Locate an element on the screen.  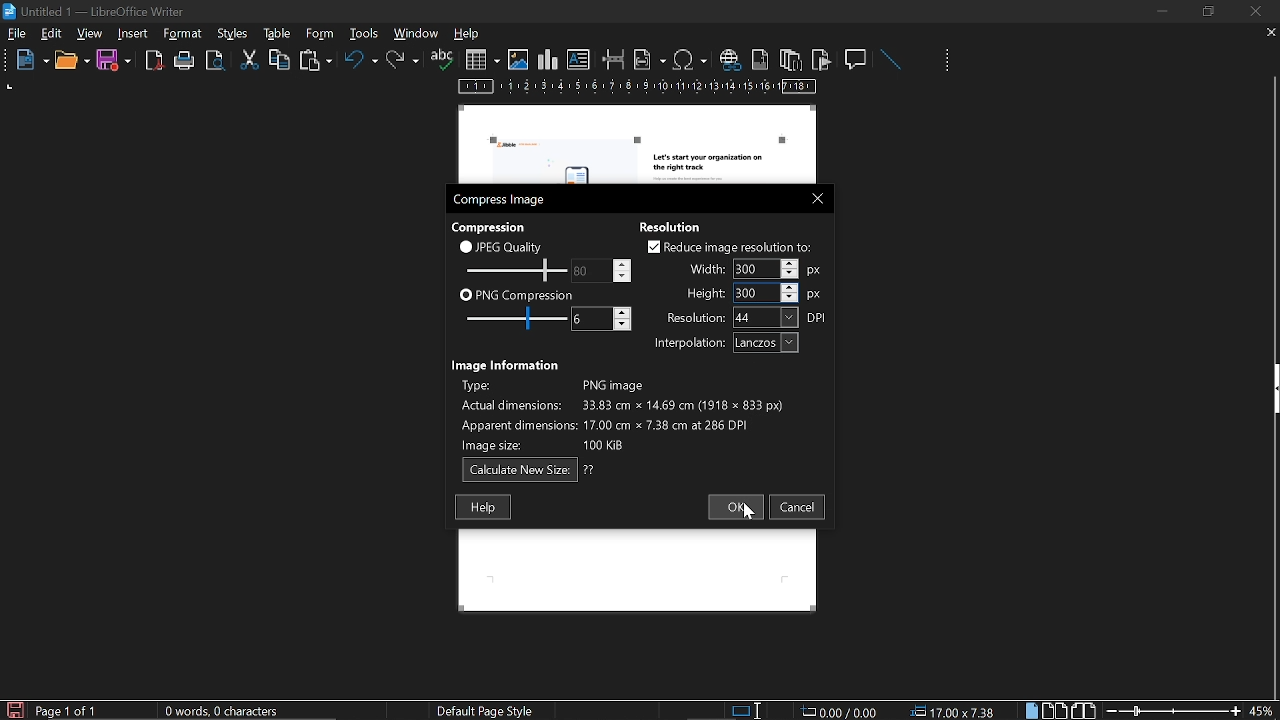
current page is located at coordinates (67, 711).